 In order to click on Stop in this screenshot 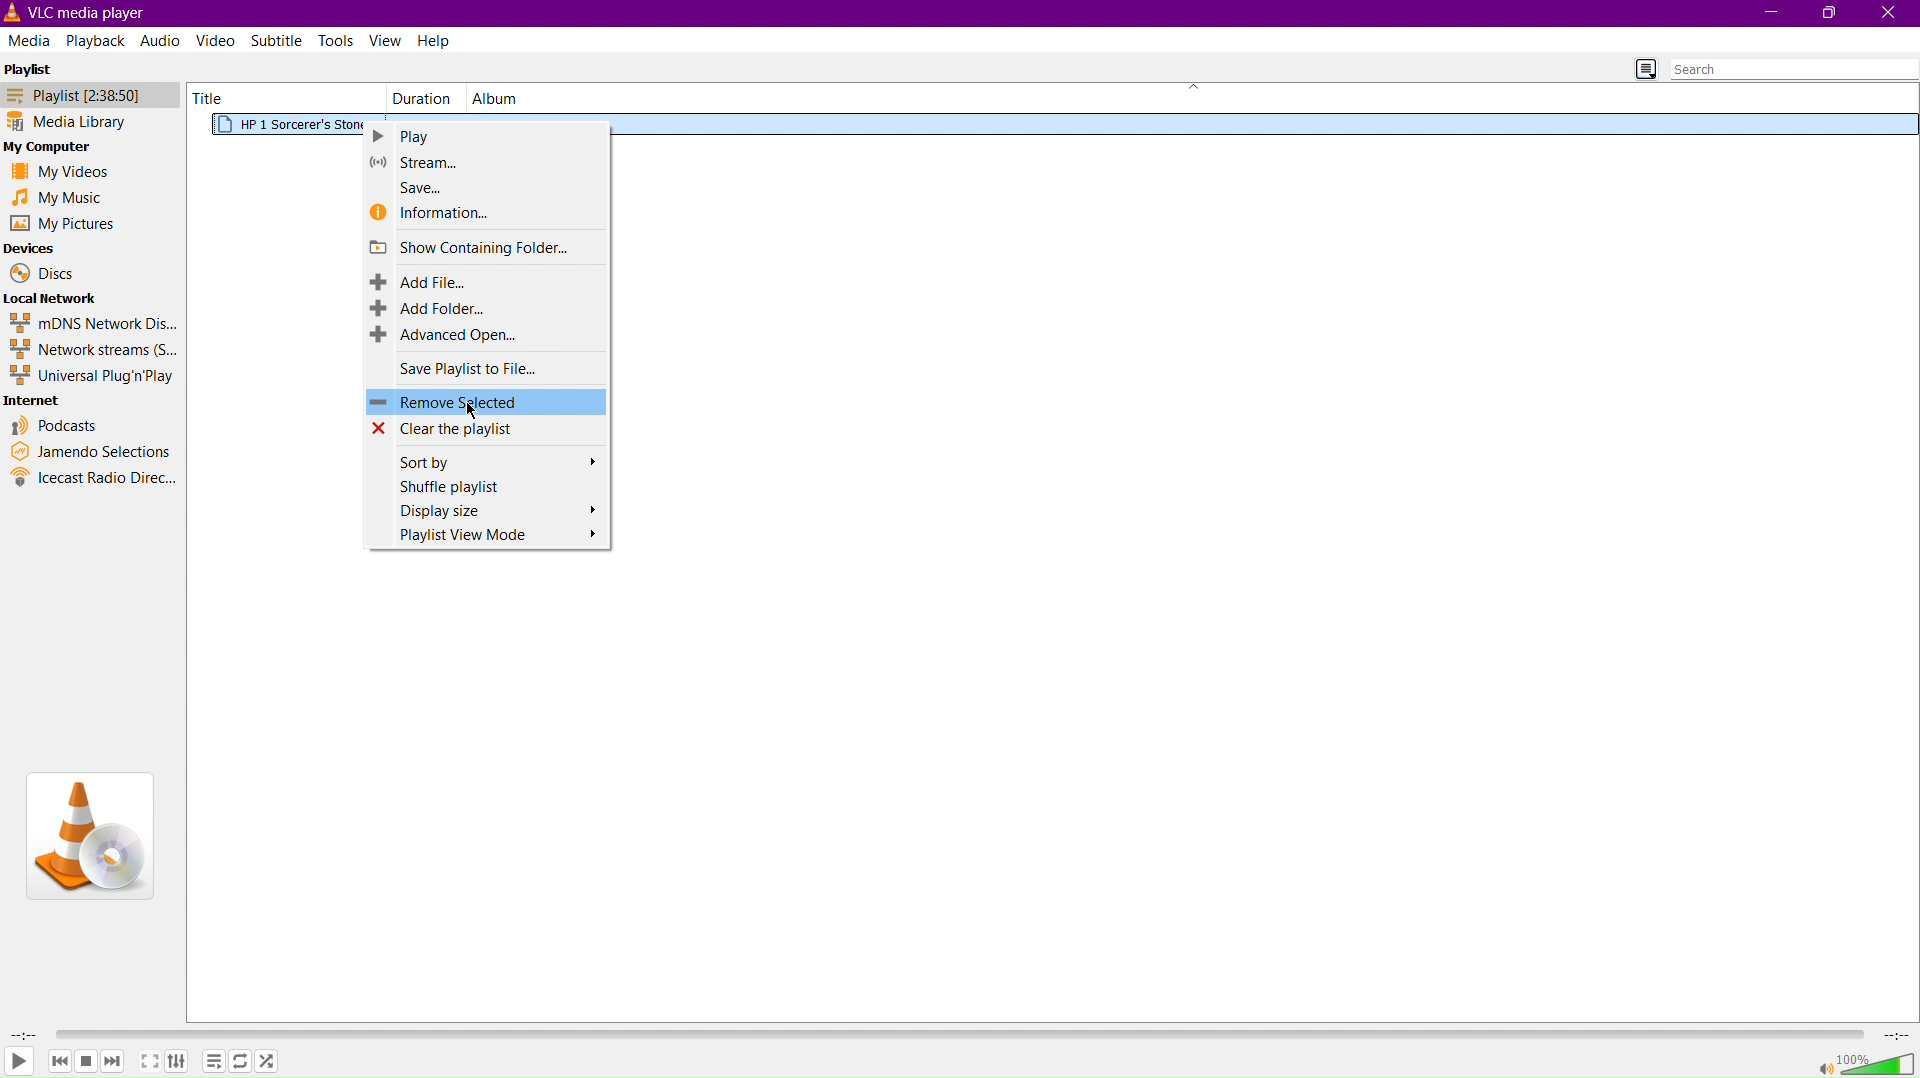, I will do `click(85, 1060)`.